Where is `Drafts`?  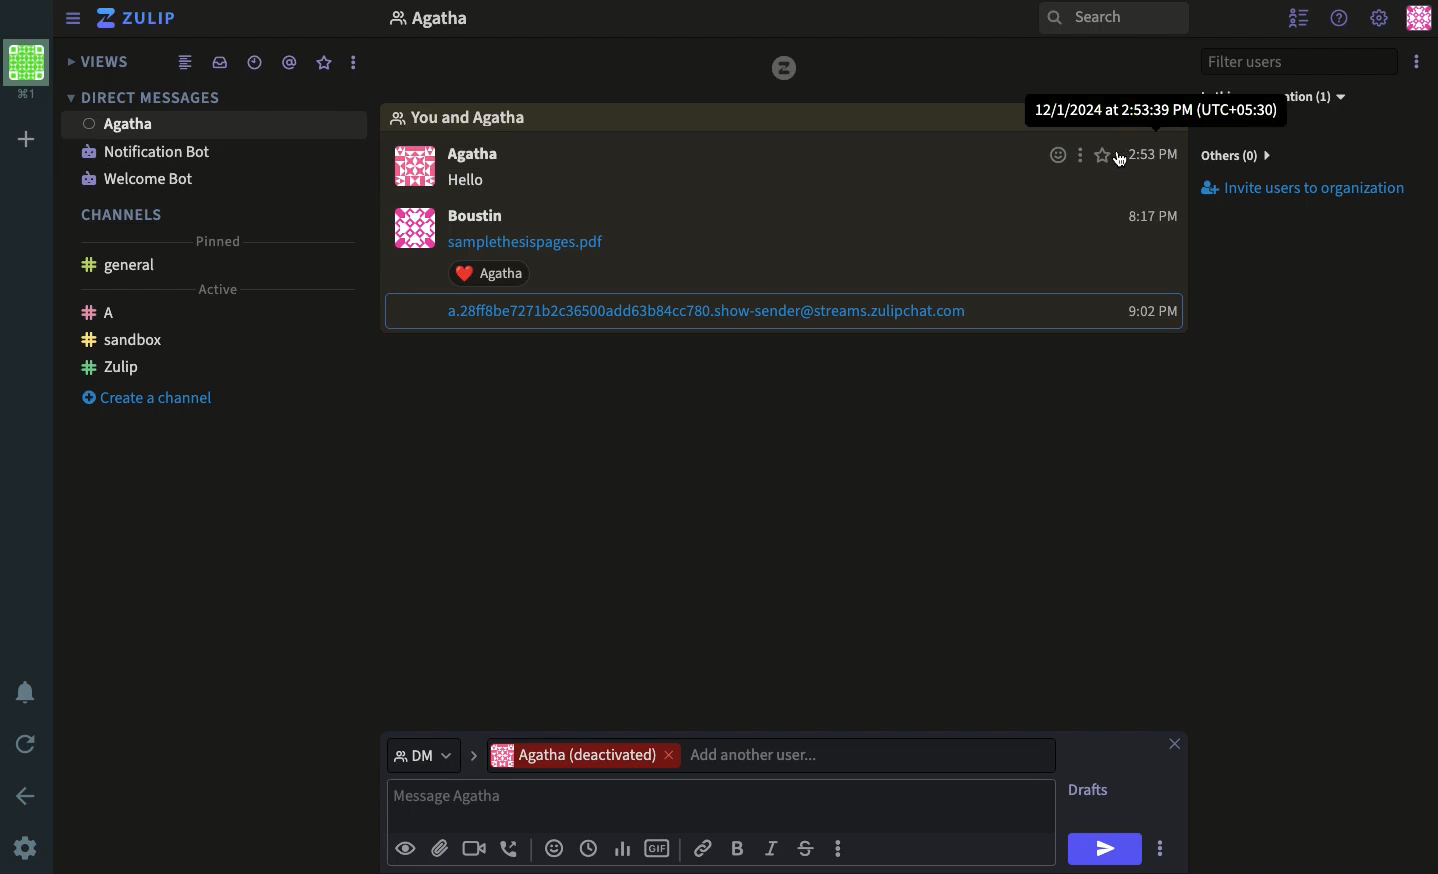
Drafts is located at coordinates (1089, 791).